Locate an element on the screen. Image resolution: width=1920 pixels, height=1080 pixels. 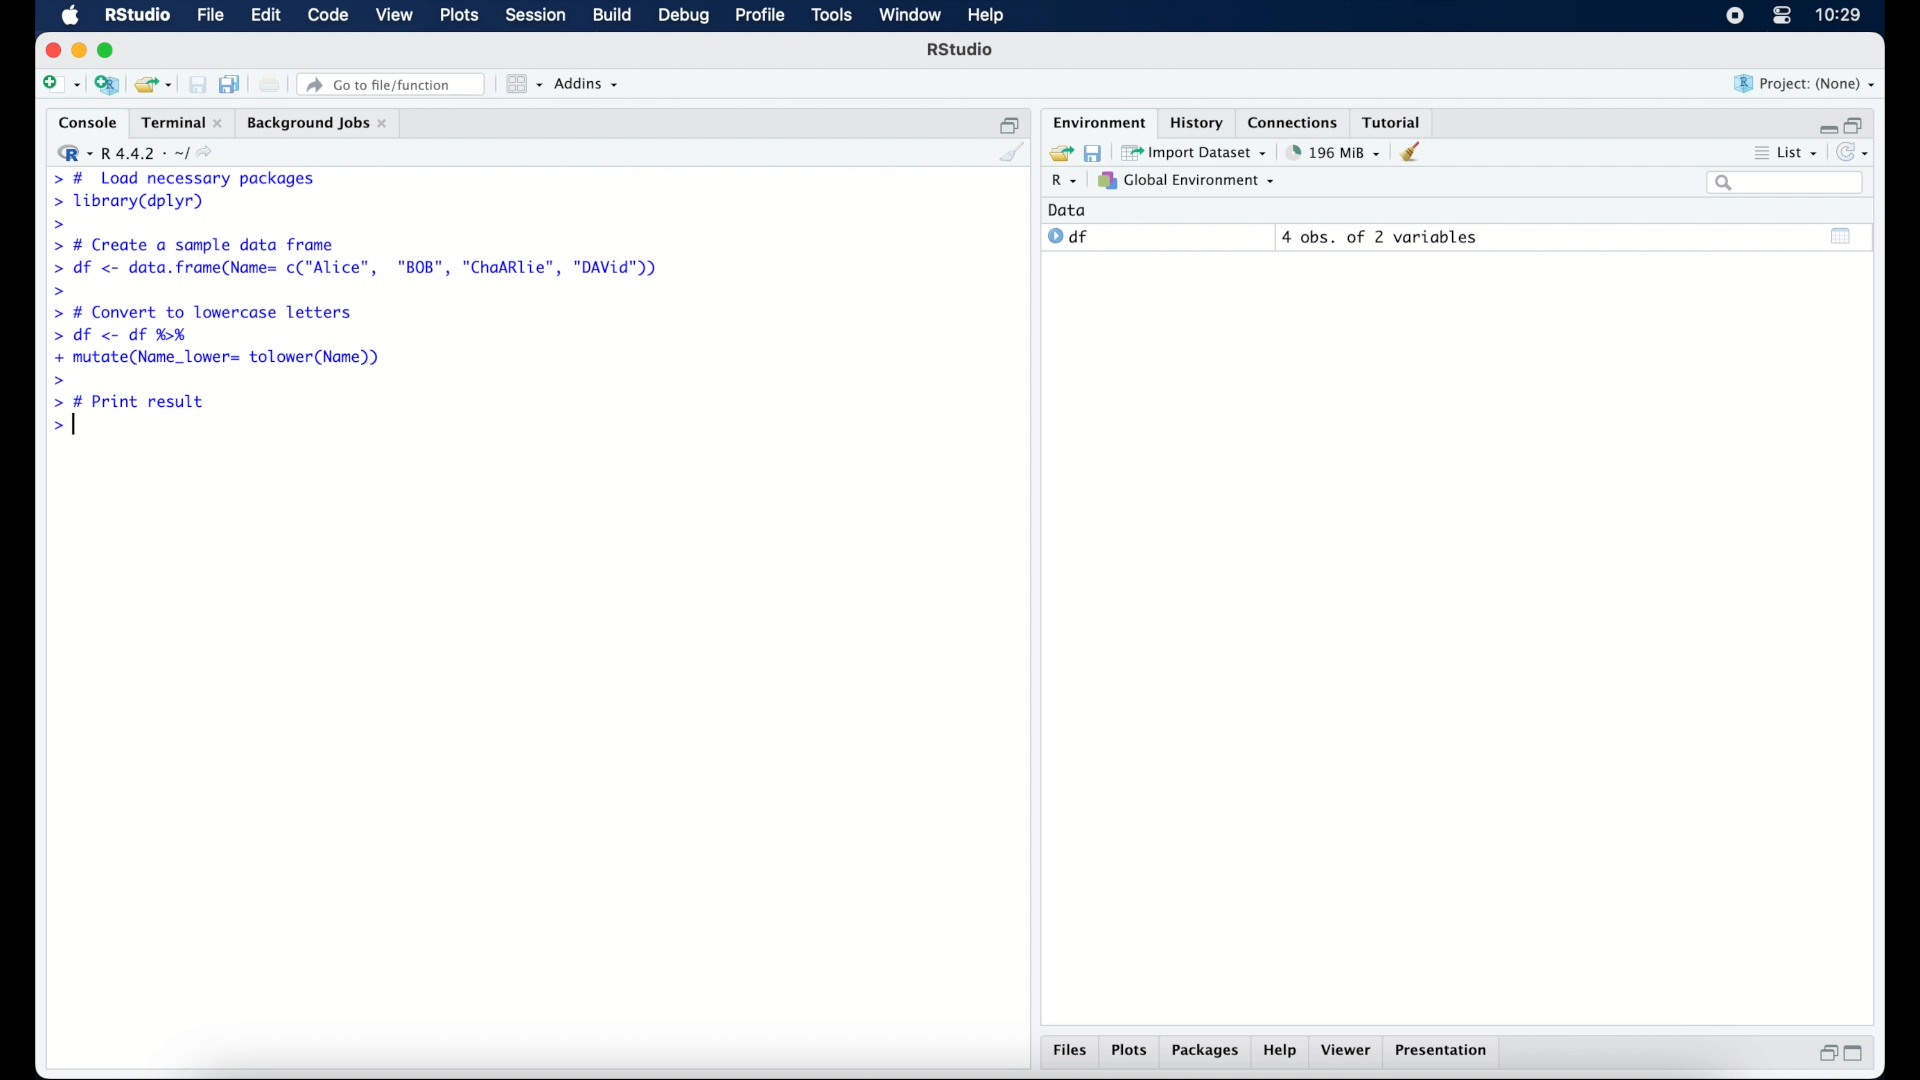
4 obs, of 2 variables is located at coordinates (1380, 237).